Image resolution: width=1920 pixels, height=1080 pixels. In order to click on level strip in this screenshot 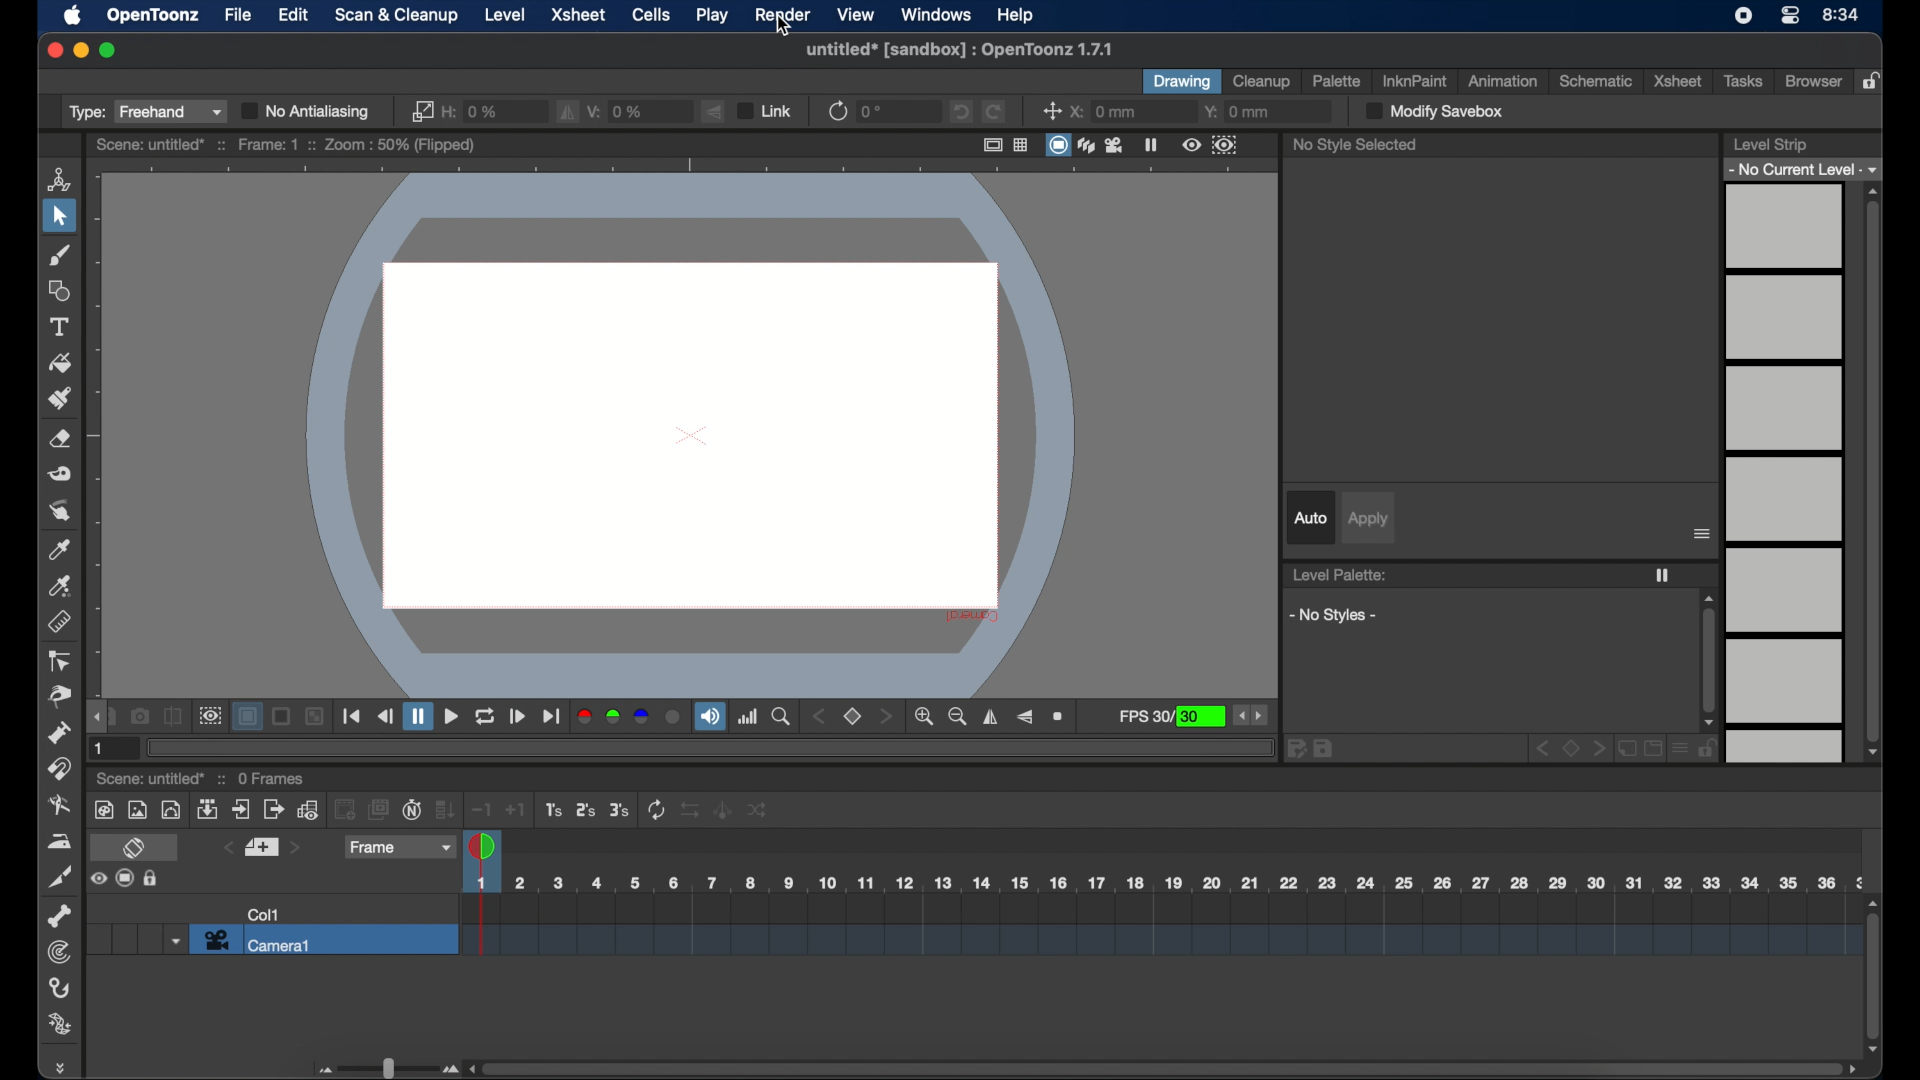, I will do `click(1769, 144)`.